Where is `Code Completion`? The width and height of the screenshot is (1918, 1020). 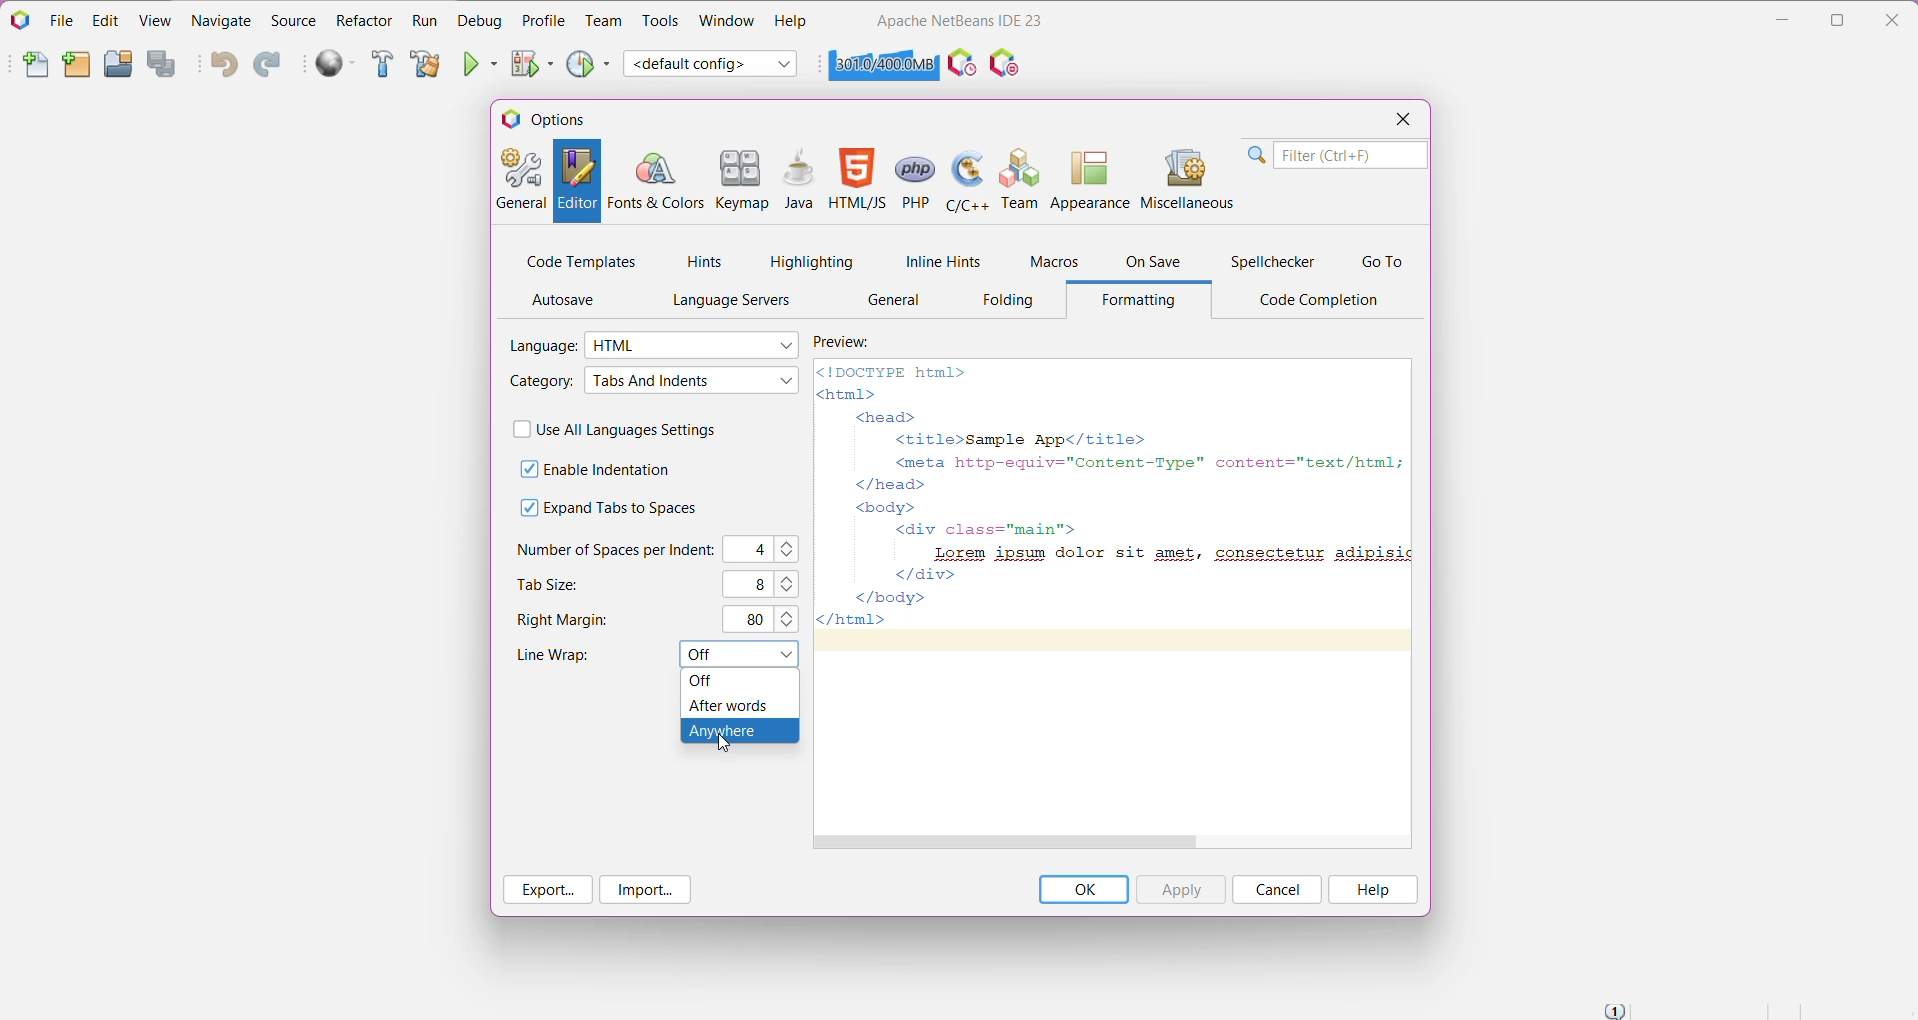
Code Completion is located at coordinates (1324, 301).